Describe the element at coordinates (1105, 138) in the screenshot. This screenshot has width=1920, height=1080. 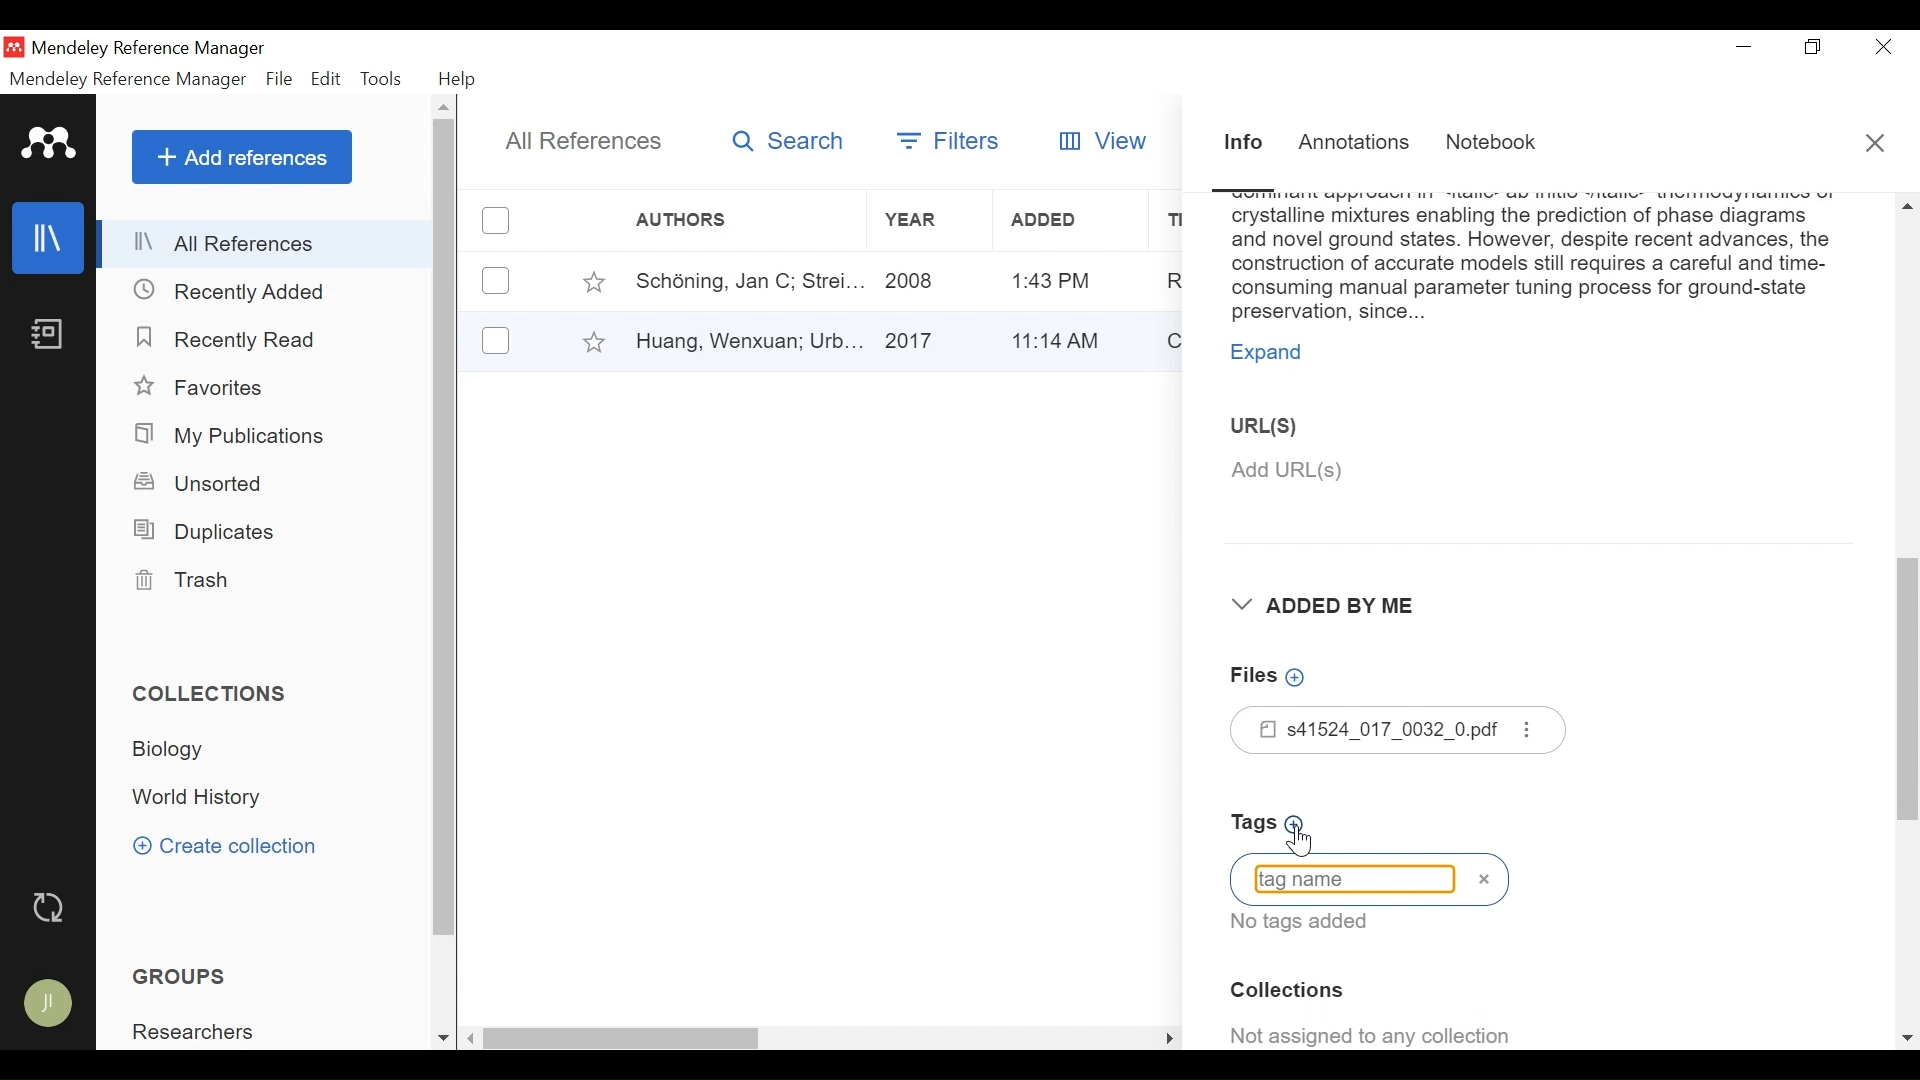
I see `View` at that location.